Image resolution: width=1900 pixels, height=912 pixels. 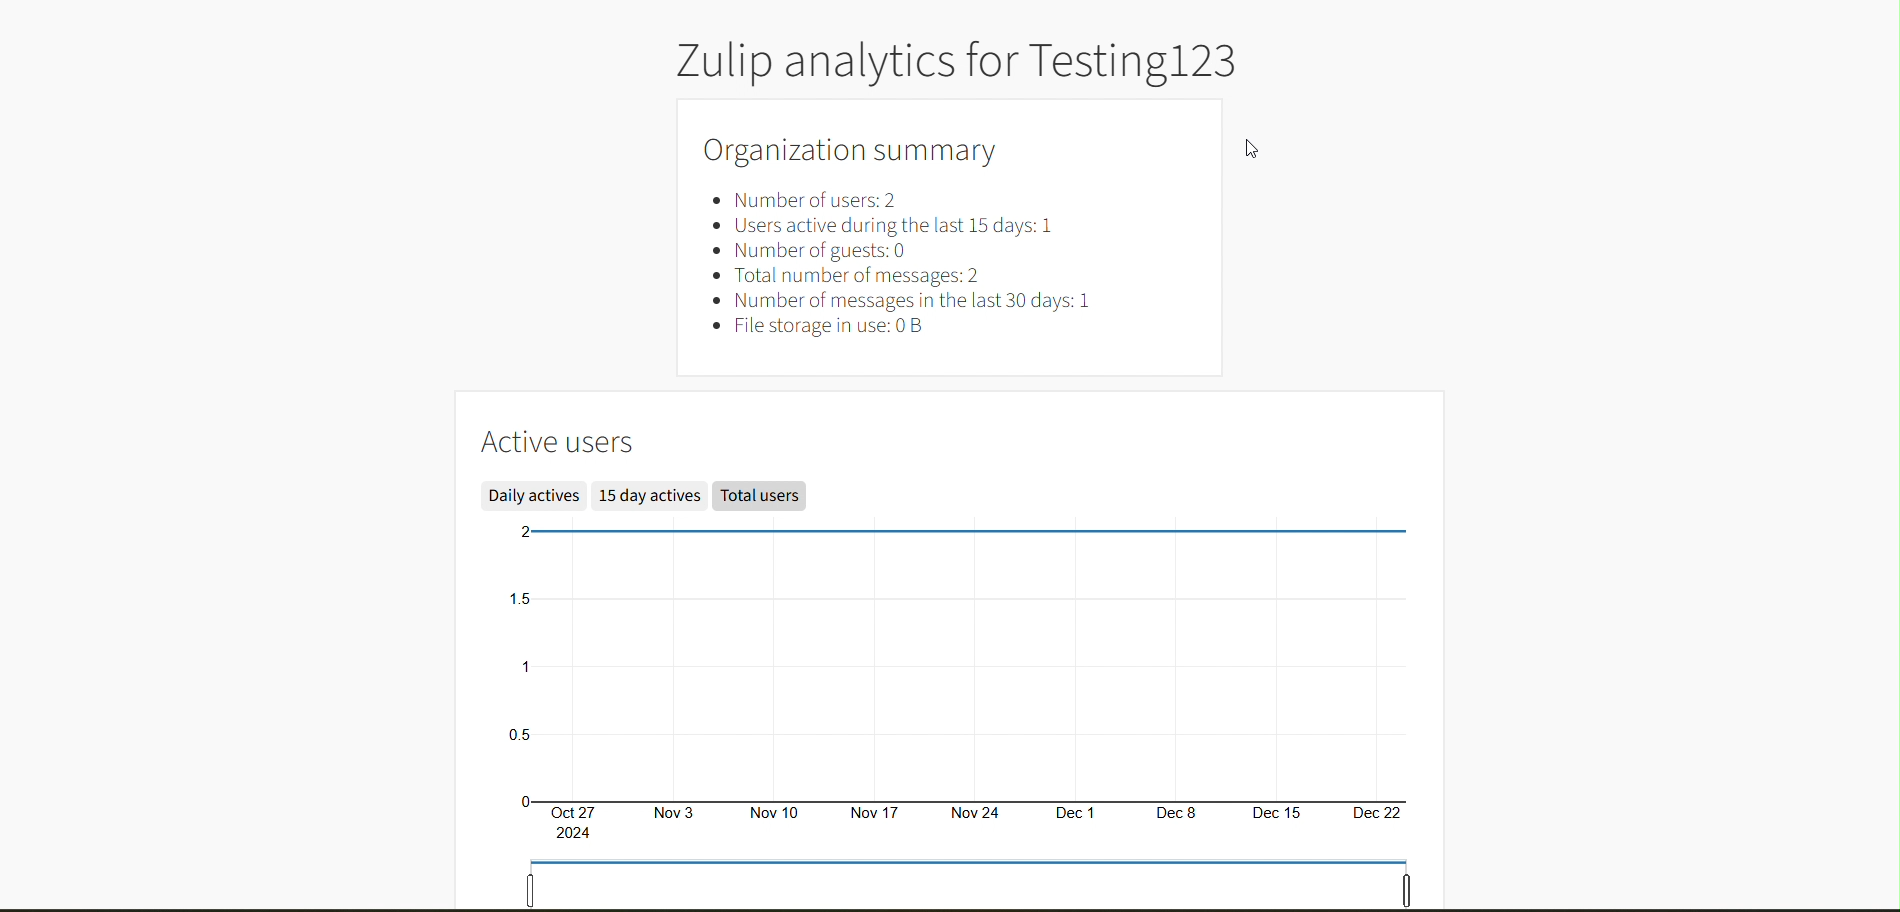 I want to click on cursor, so click(x=1255, y=148).